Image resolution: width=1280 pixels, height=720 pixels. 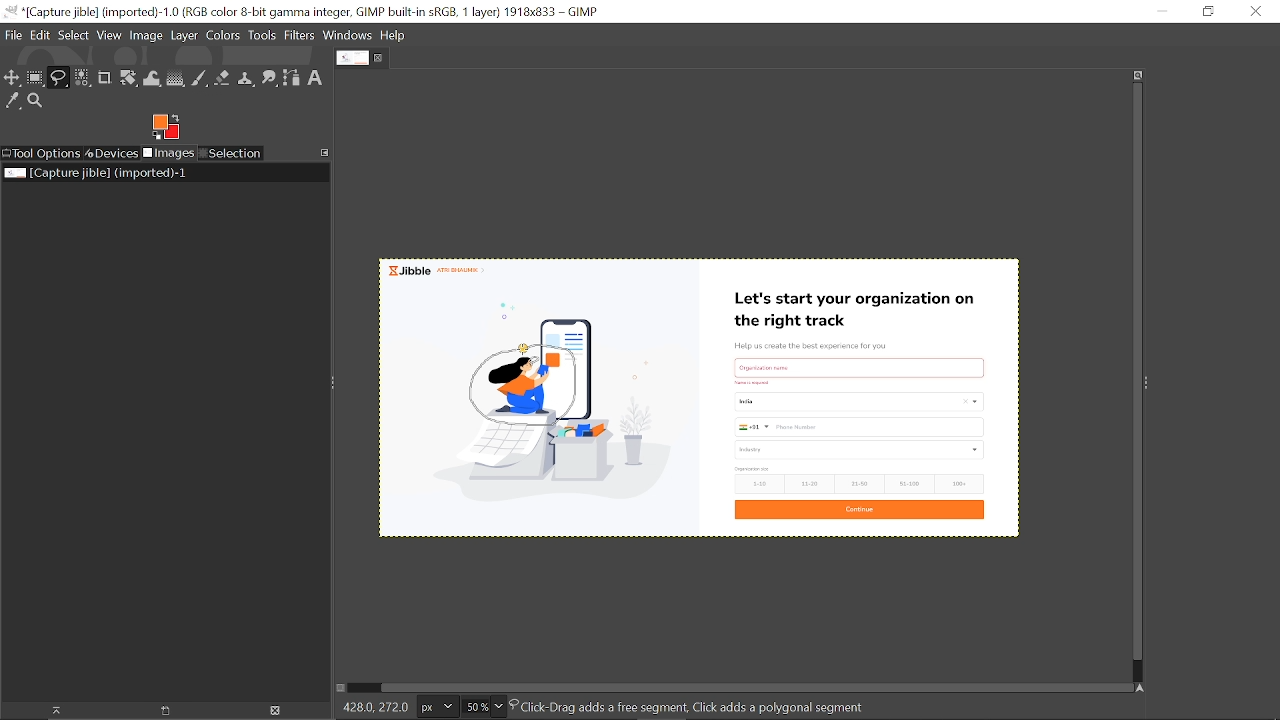 I want to click on Filters, so click(x=300, y=36).